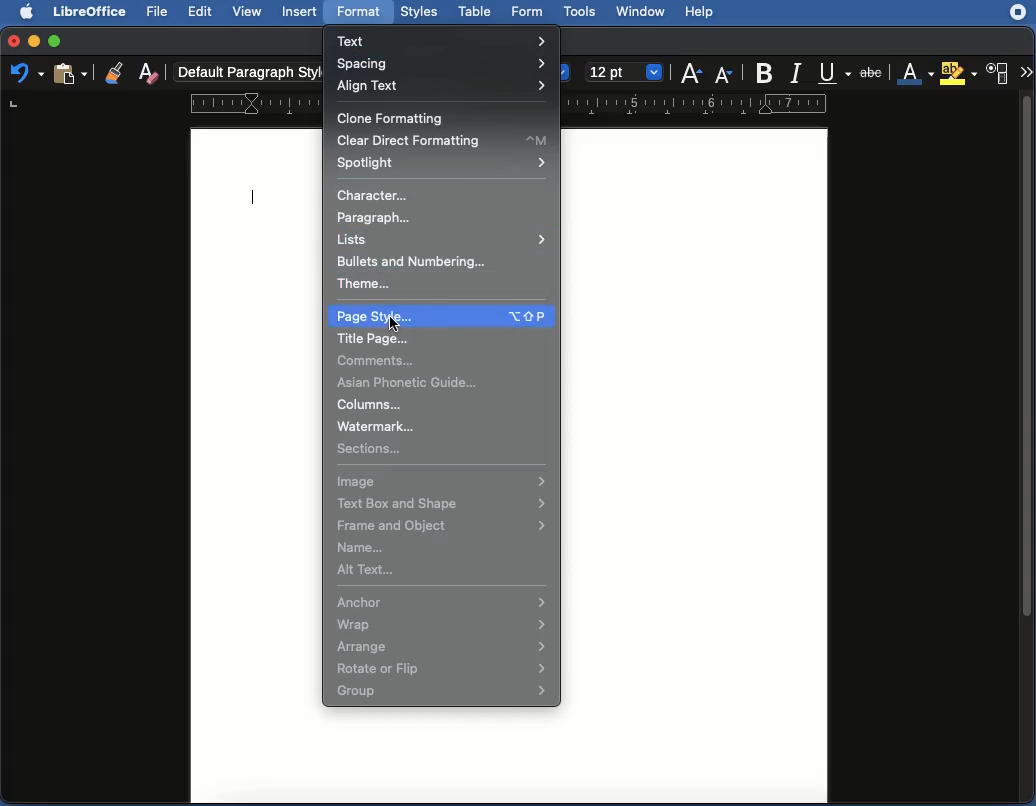 This screenshot has height=806, width=1036. What do you see at coordinates (200, 12) in the screenshot?
I see `Edit` at bounding box center [200, 12].